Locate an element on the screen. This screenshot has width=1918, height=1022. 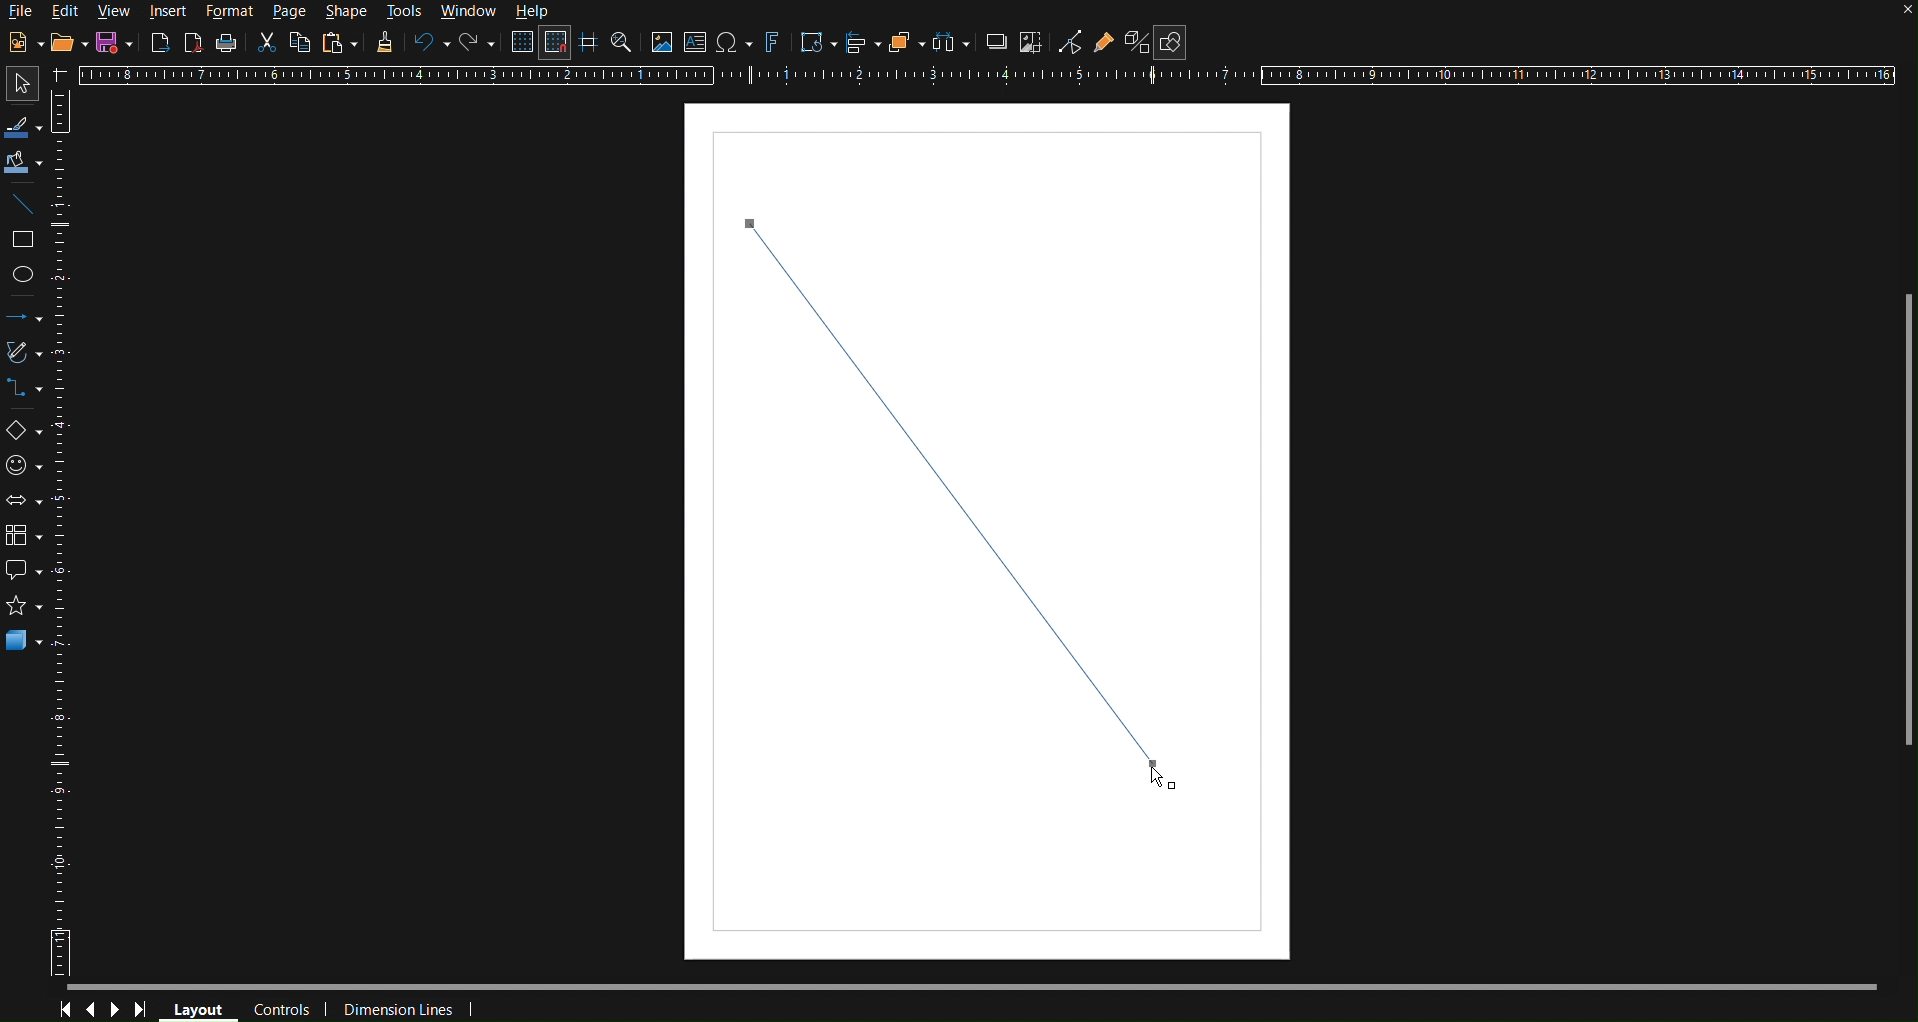
Insert special characters is located at coordinates (734, 43).